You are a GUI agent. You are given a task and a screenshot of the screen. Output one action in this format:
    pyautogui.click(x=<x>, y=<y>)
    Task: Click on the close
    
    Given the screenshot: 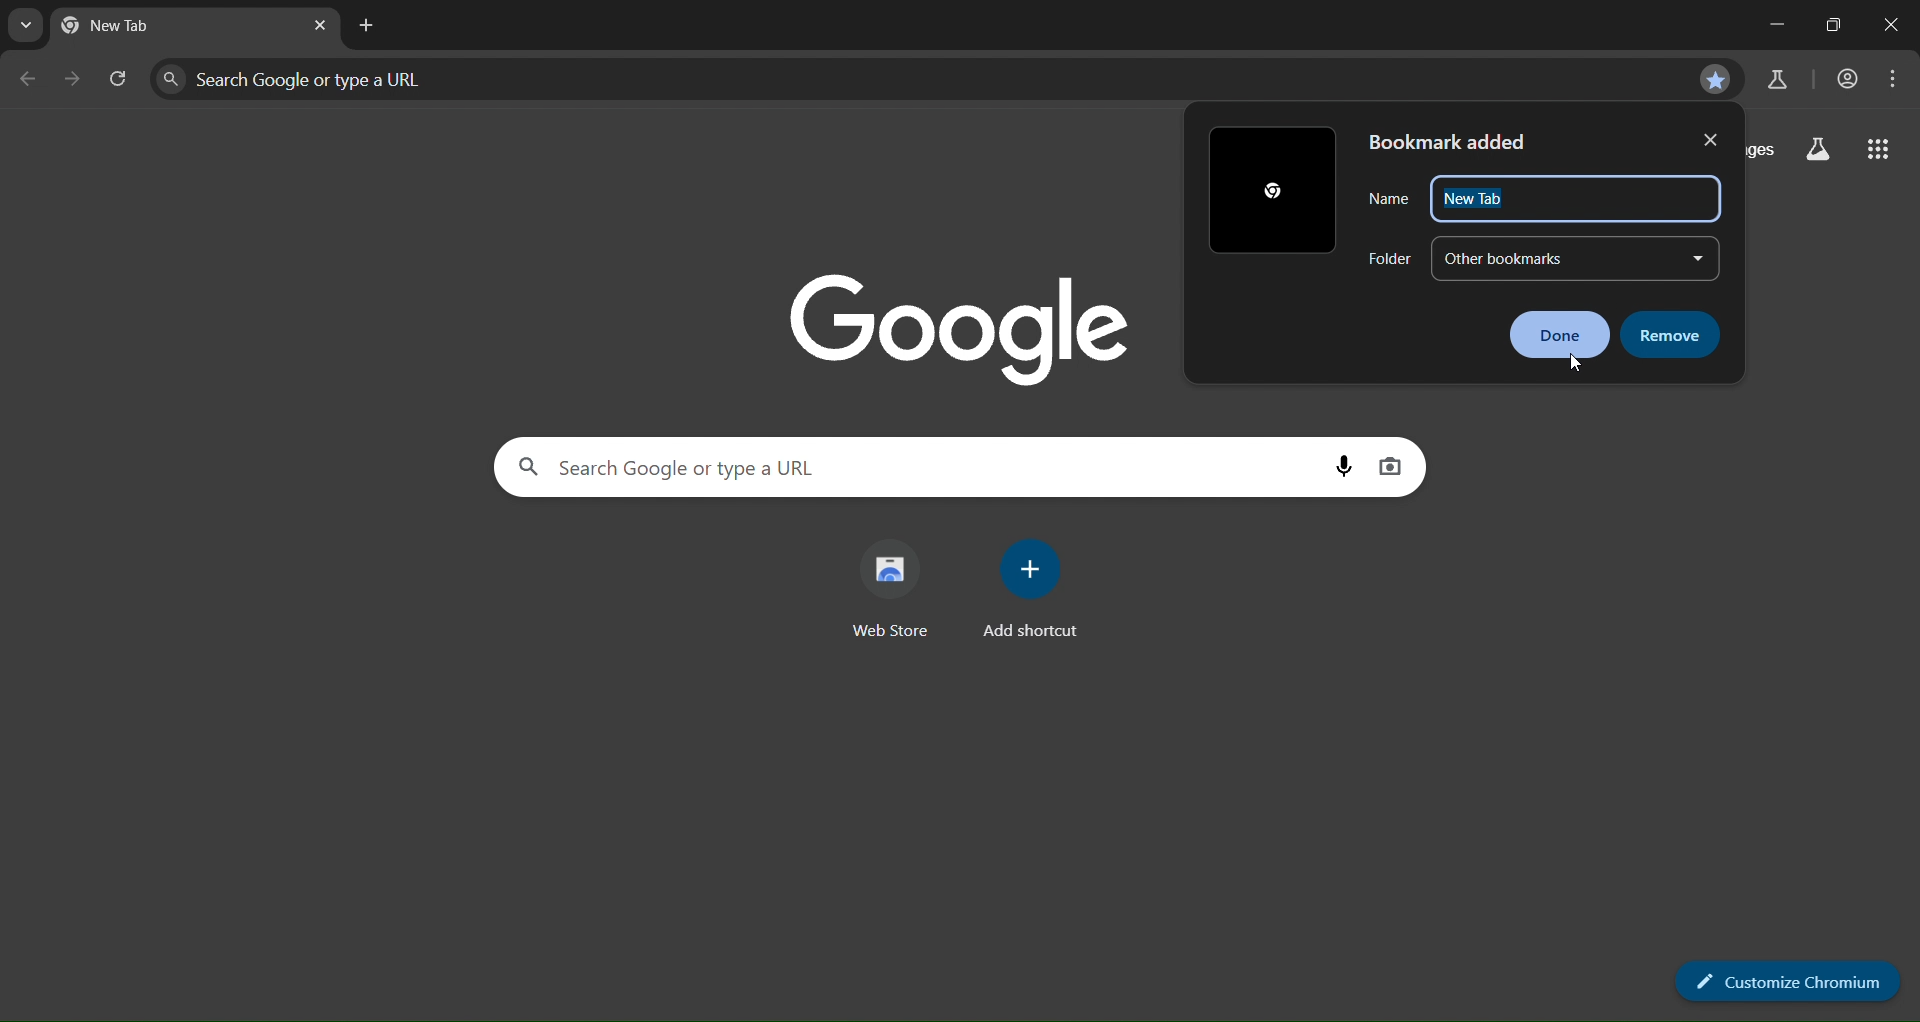 What is the action you would take?
    pyautogui.click(x=1715, y=140)
    